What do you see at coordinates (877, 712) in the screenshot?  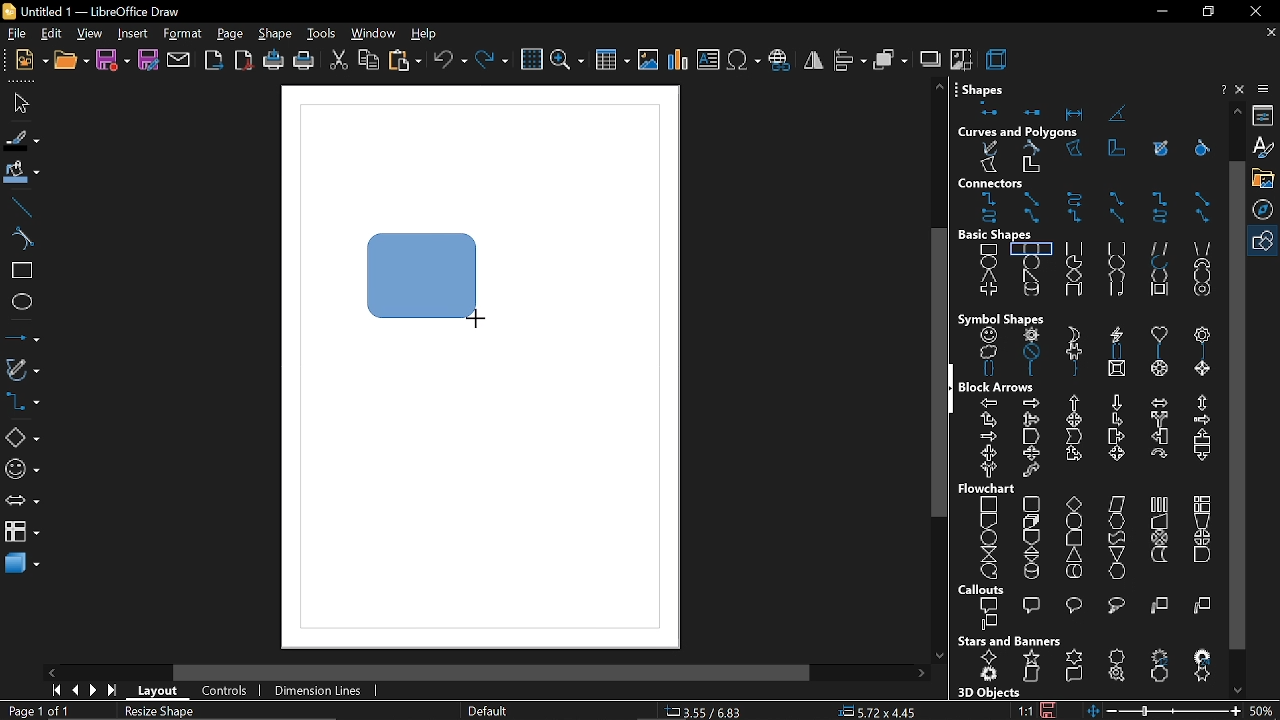 I see `position` at bounding box center [877, 712].